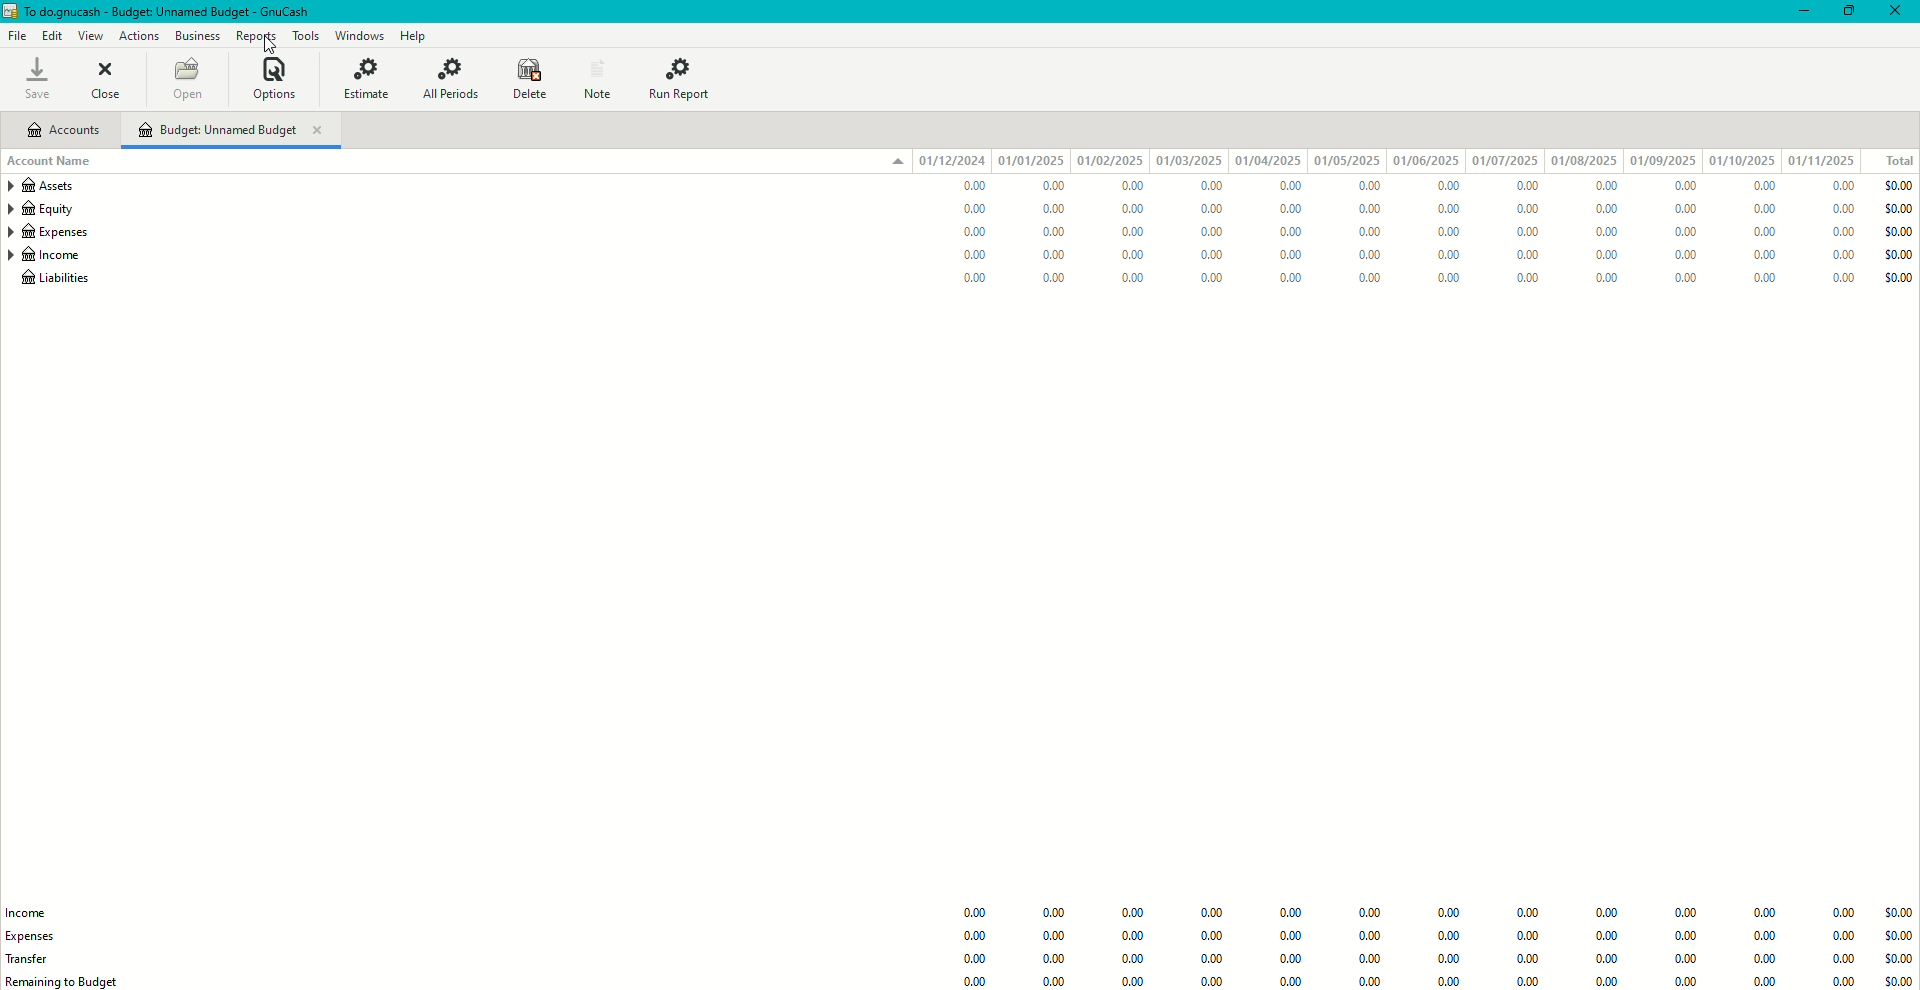  I want to click on Delete, so click(528, 77).